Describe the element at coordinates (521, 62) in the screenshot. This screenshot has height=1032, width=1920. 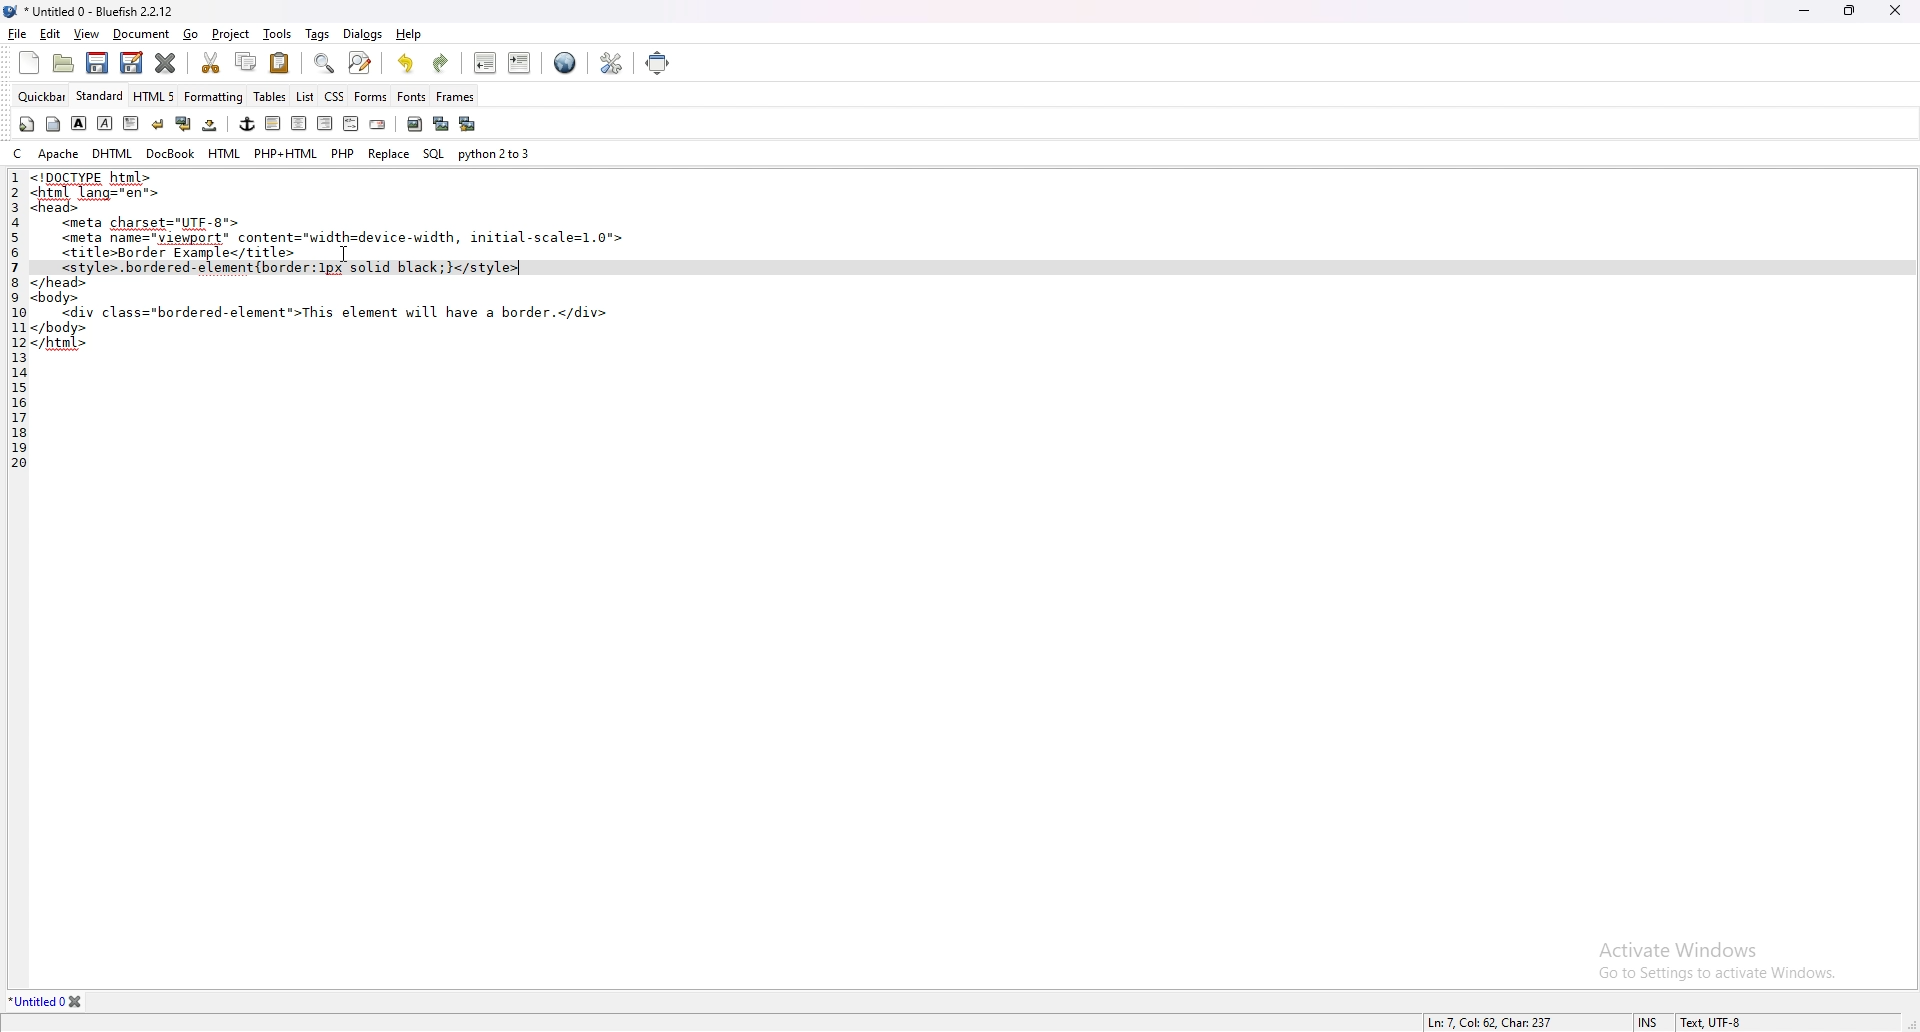
I see `indent` at that location.